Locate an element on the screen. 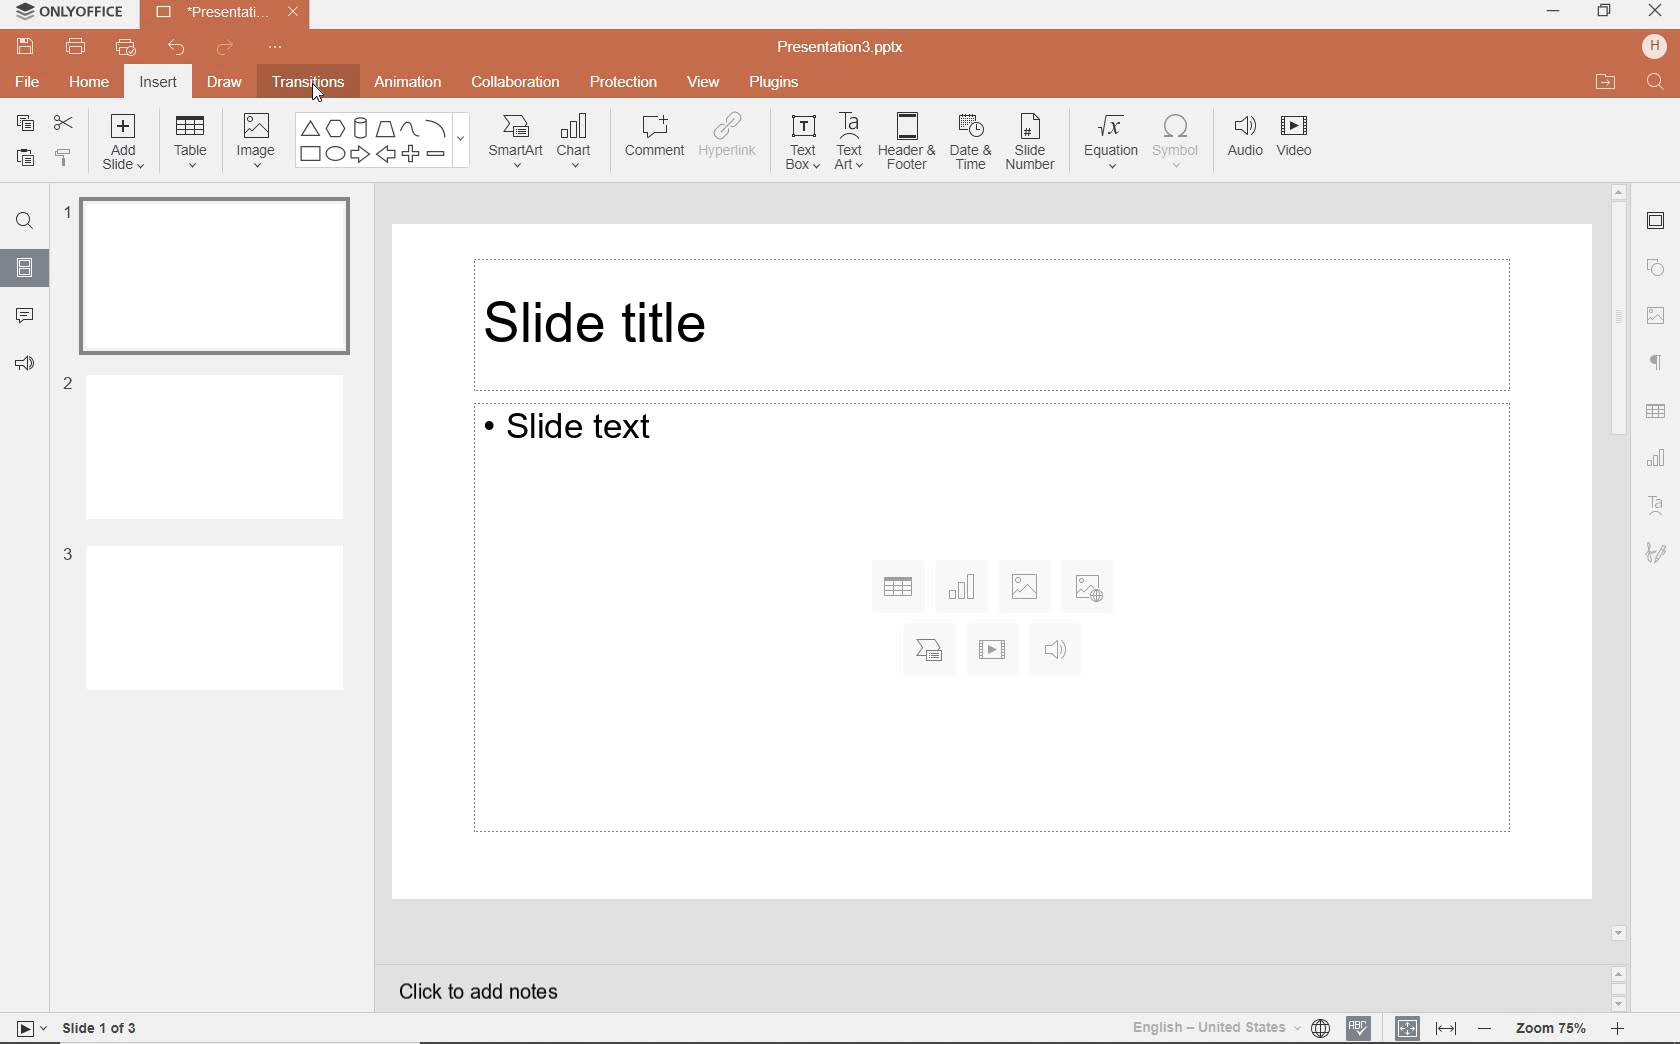 The image size is (1680, 1044). insert is located at coordinates (157, 81).